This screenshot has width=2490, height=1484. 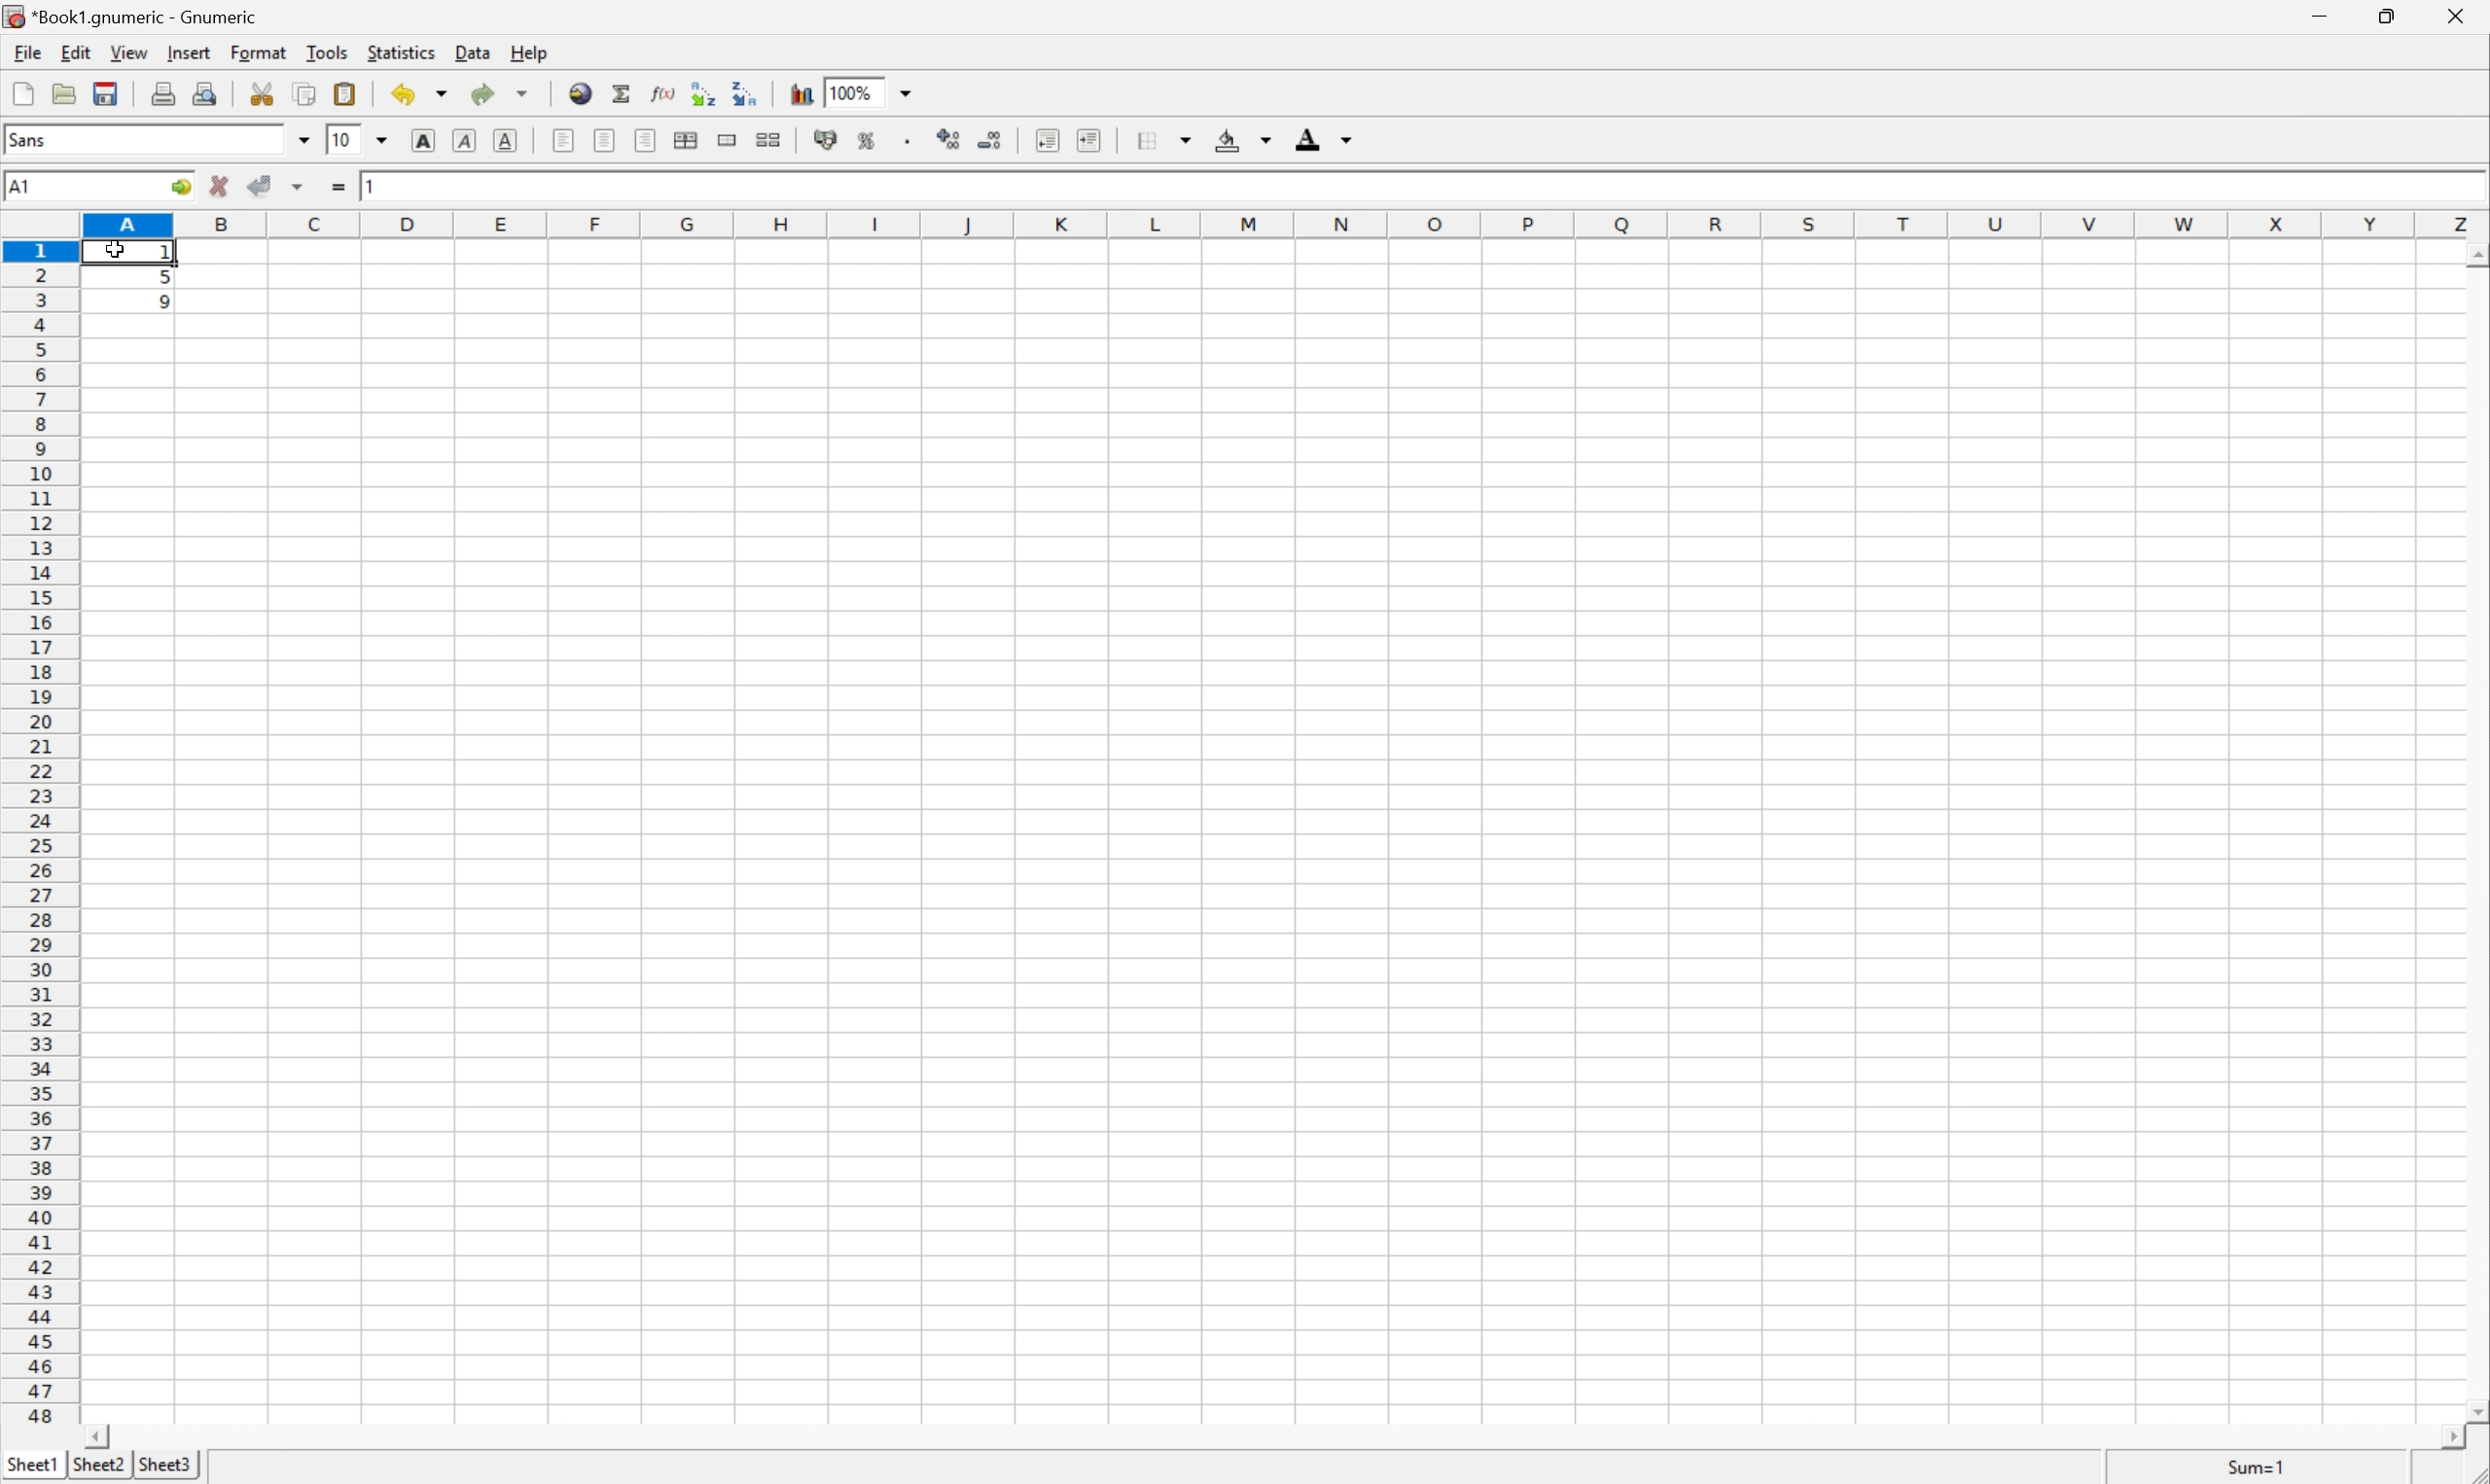 What do you see at coordinates (733, 140) in the screenshot?
I see `merge a range of cells` at bounding box center [733, 140].